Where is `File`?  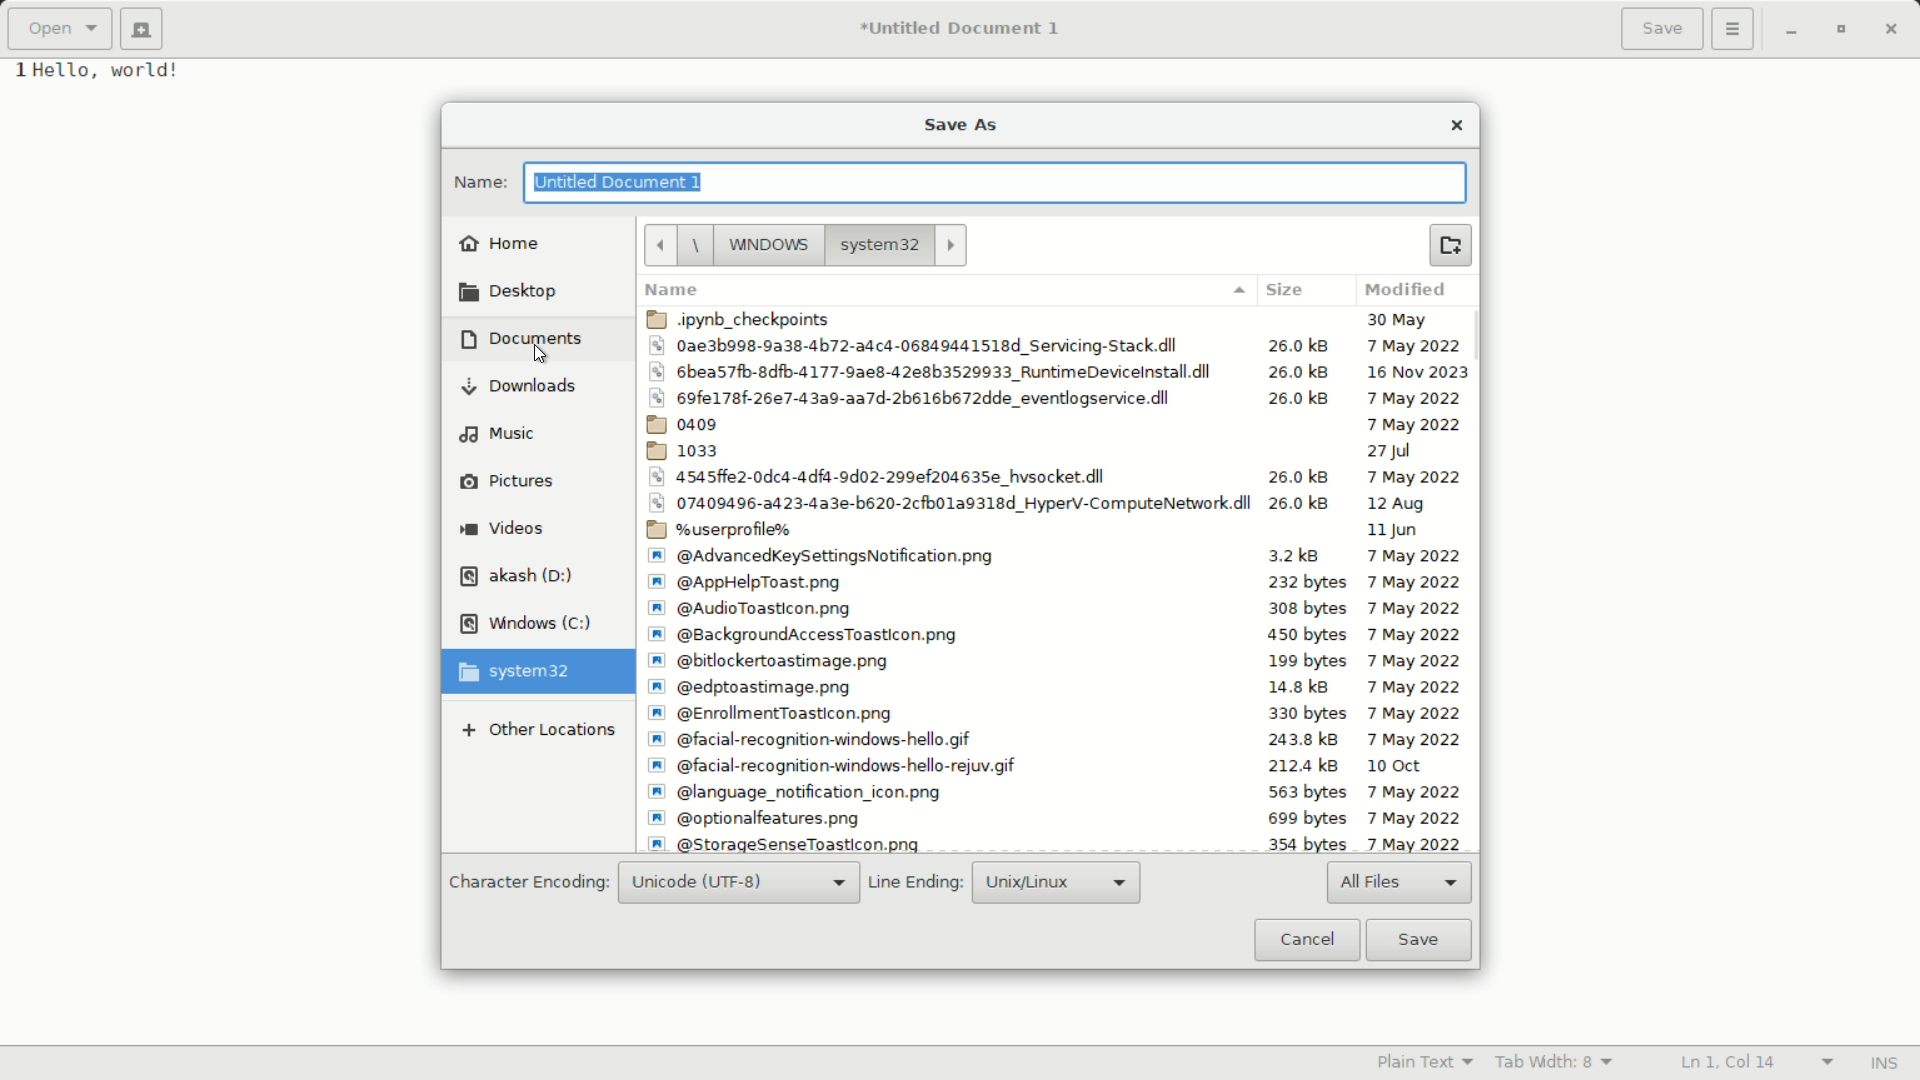 File is located at coordinates (1052, 714).